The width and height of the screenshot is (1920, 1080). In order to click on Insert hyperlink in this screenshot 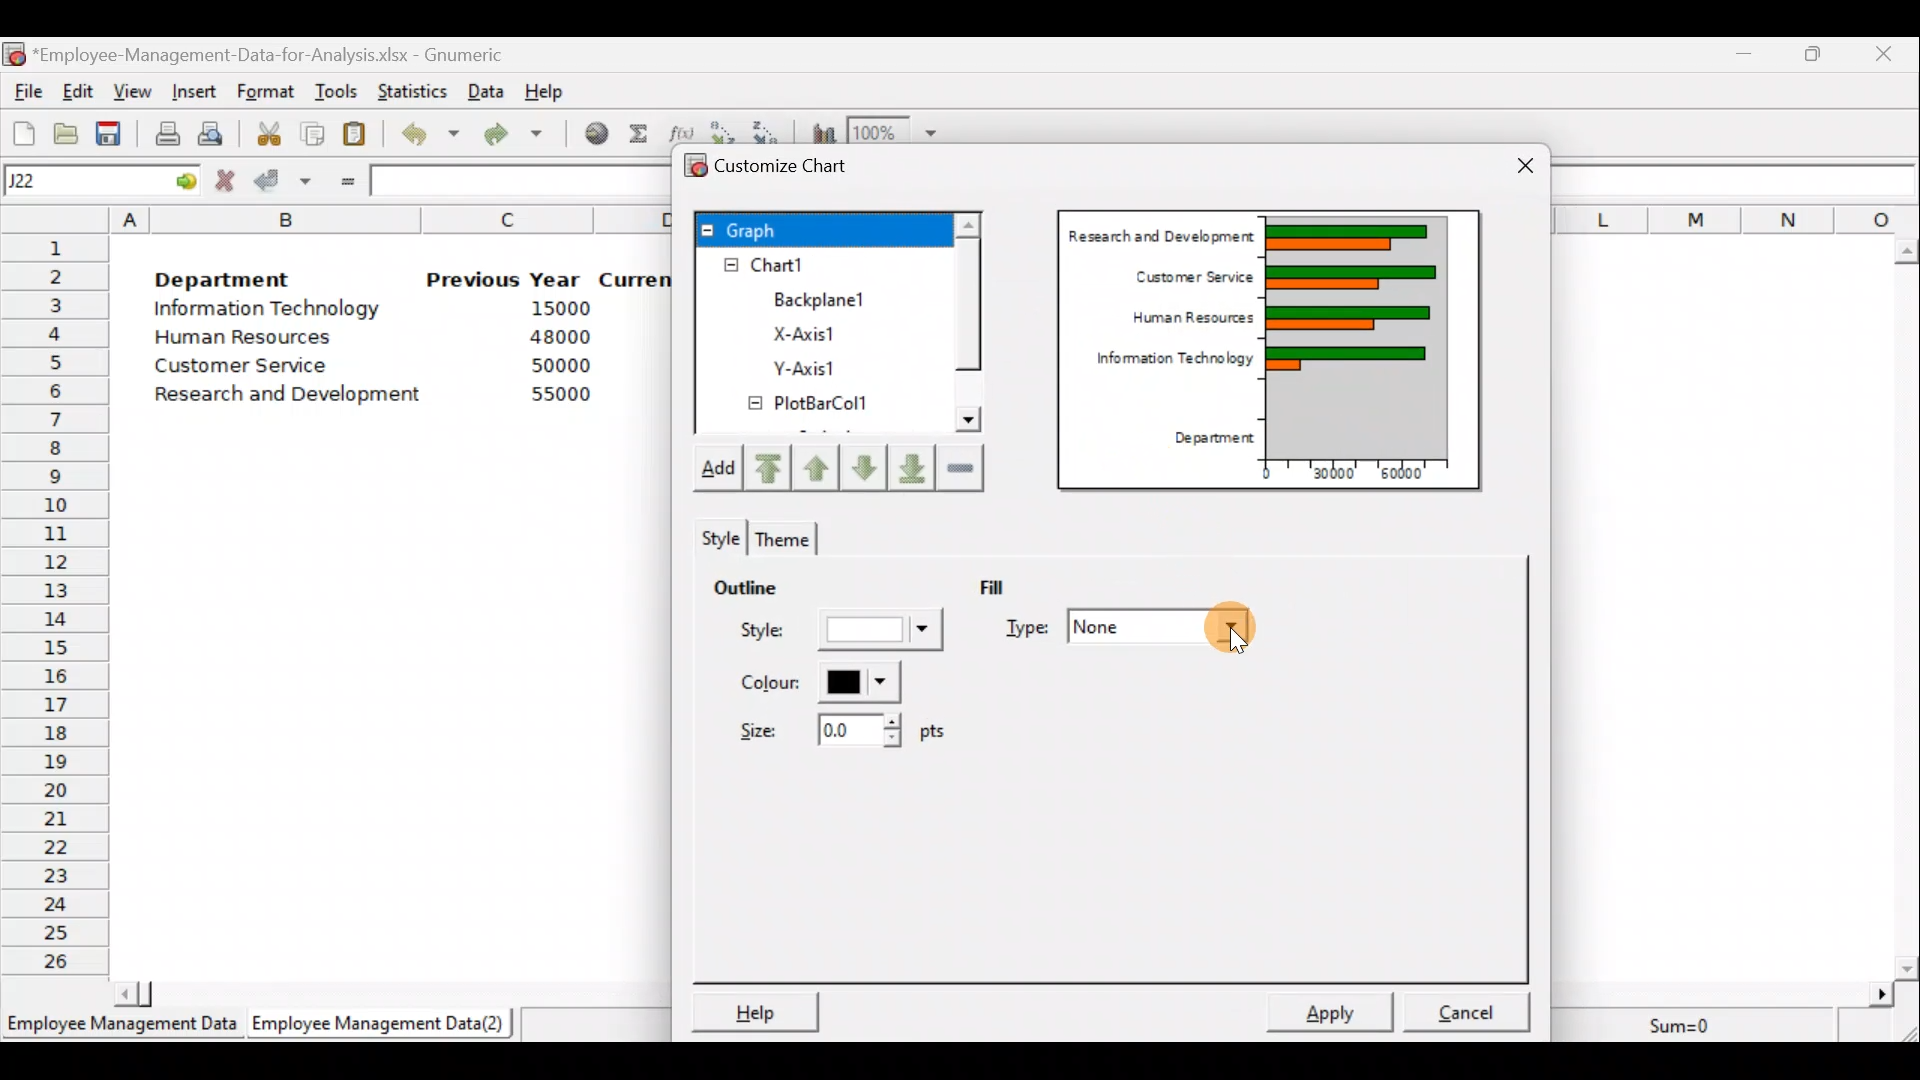, I will do `click(594, 137)`.